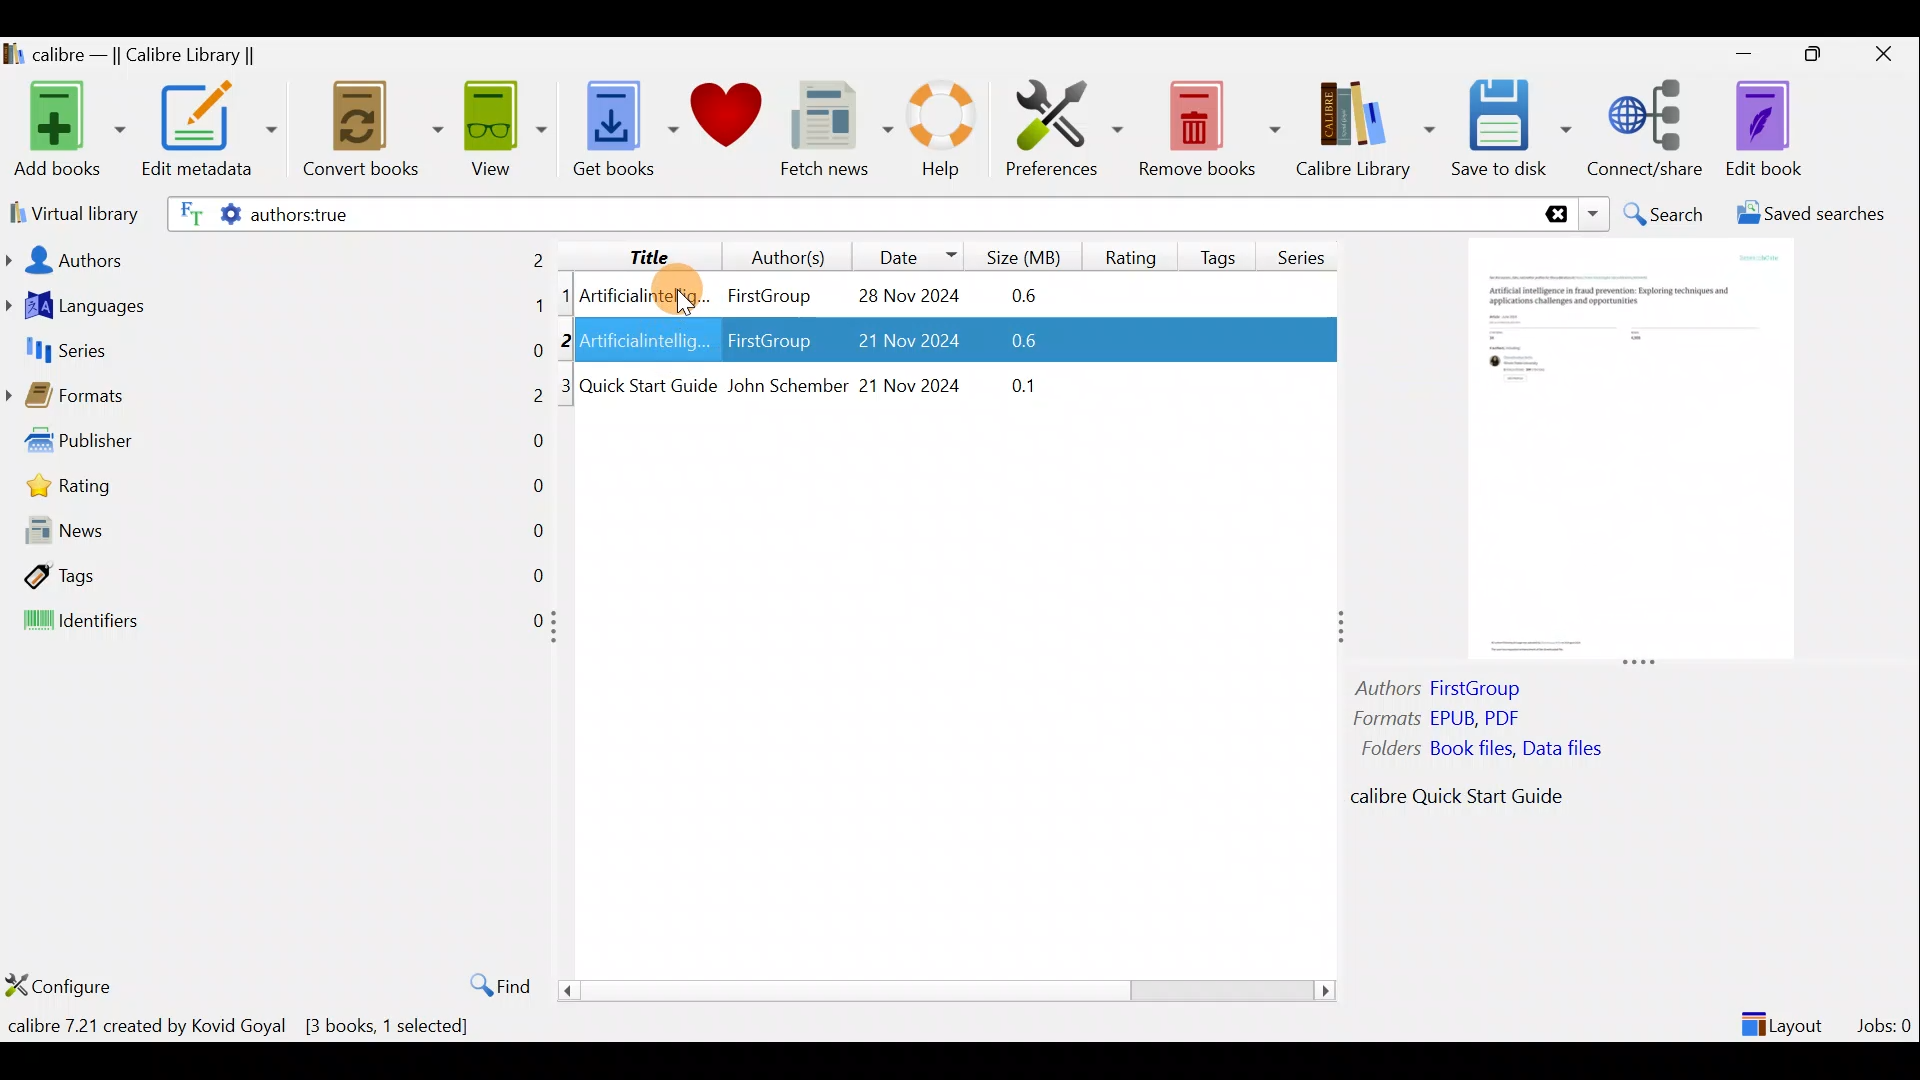 This screenshot has width=1920, height=1080. I want to click on 3, so click(567, 386).